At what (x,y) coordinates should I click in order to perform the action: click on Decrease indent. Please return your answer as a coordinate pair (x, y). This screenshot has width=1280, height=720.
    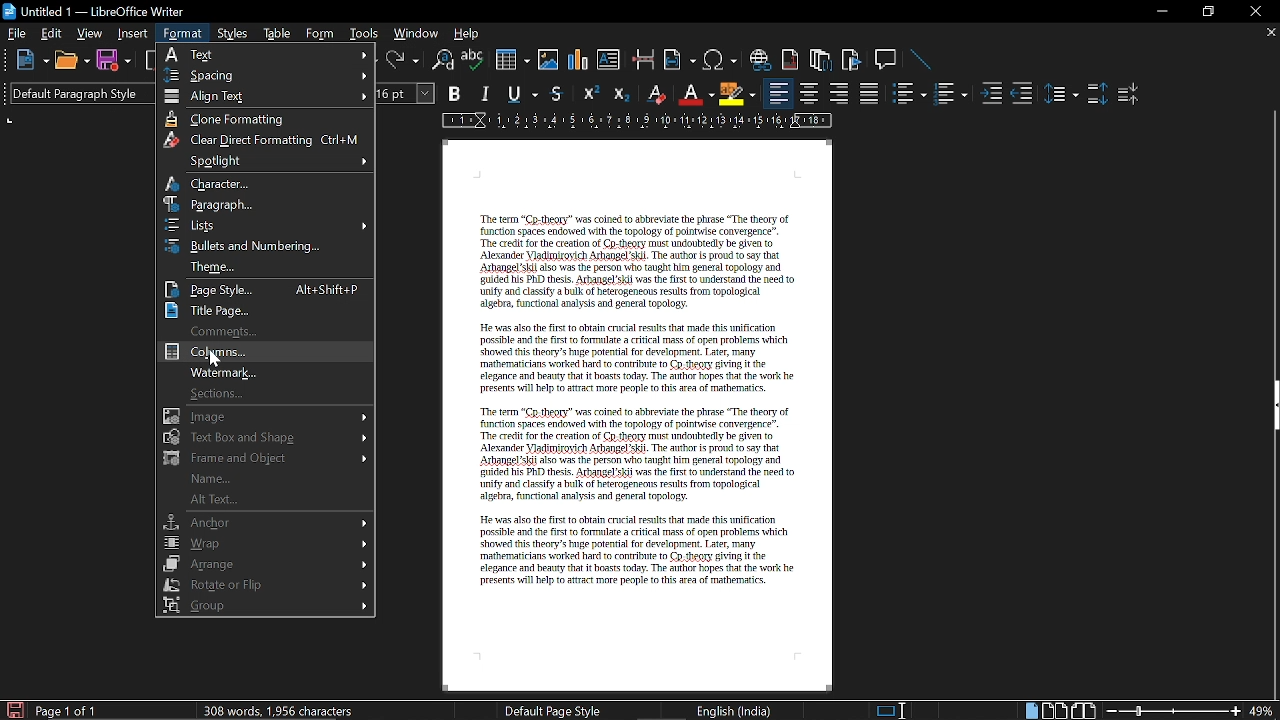
    Looking at the image, I should click on (1026, 93).